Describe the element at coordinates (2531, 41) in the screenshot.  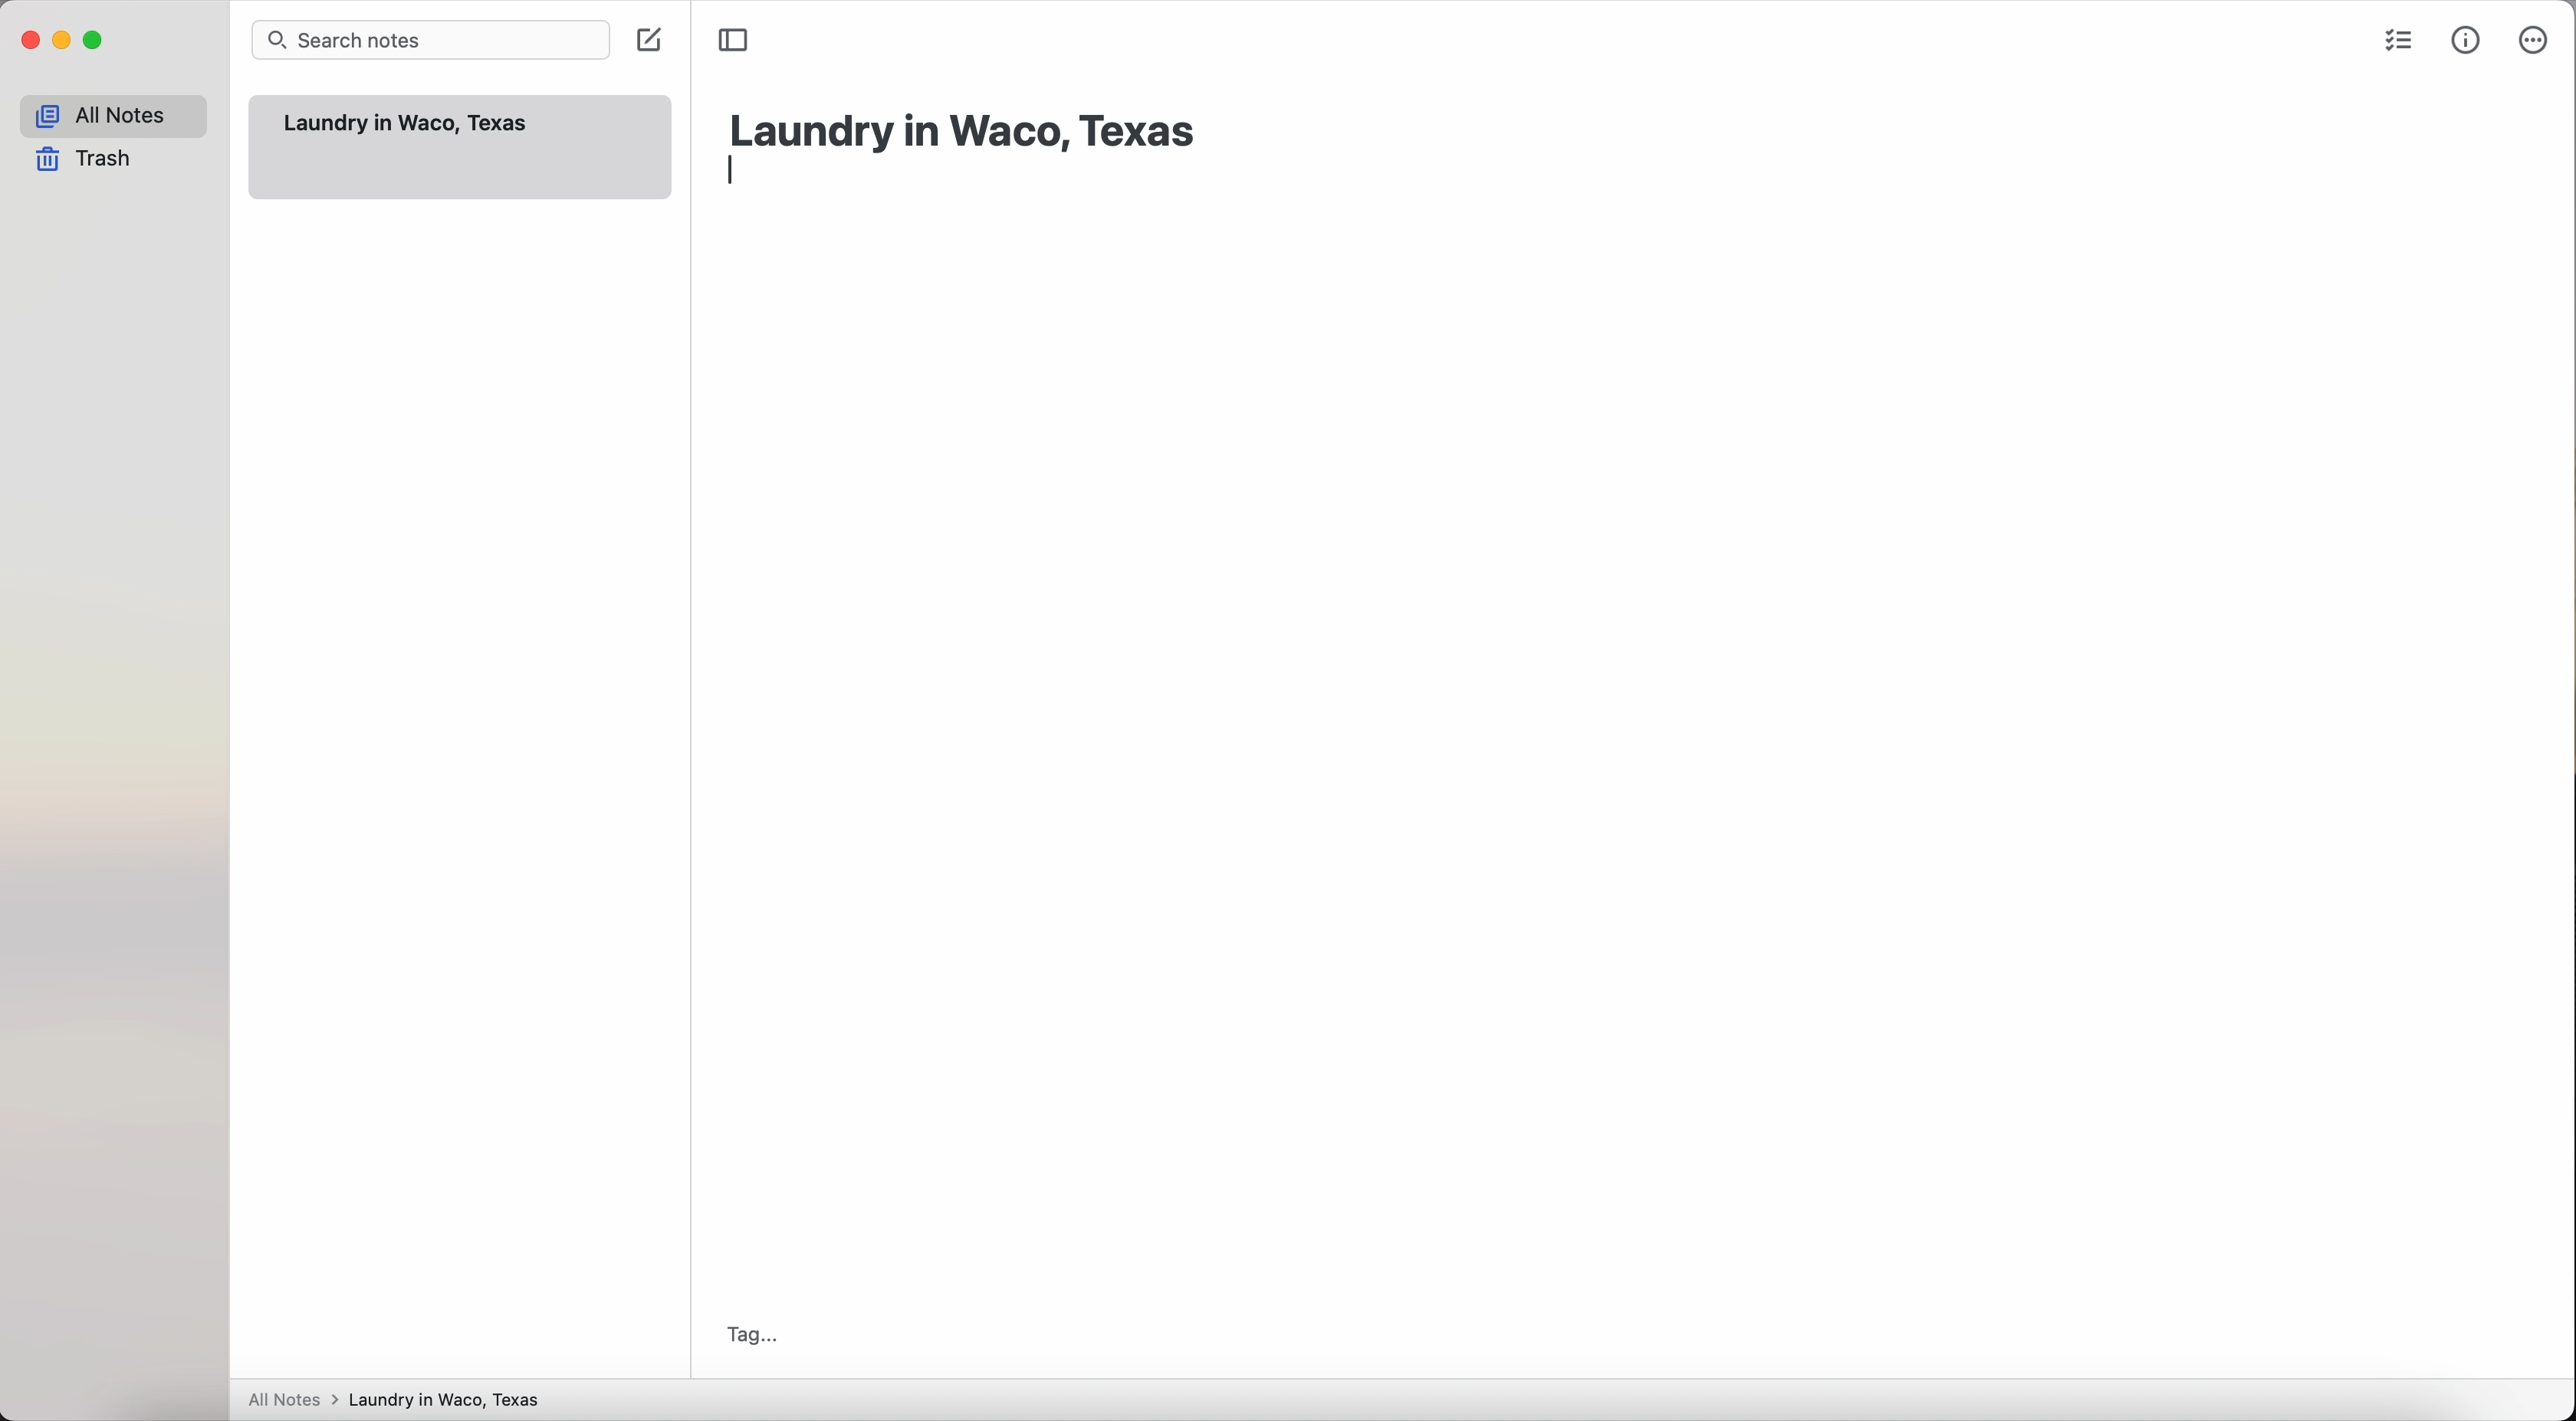
I see `more options` at that location.